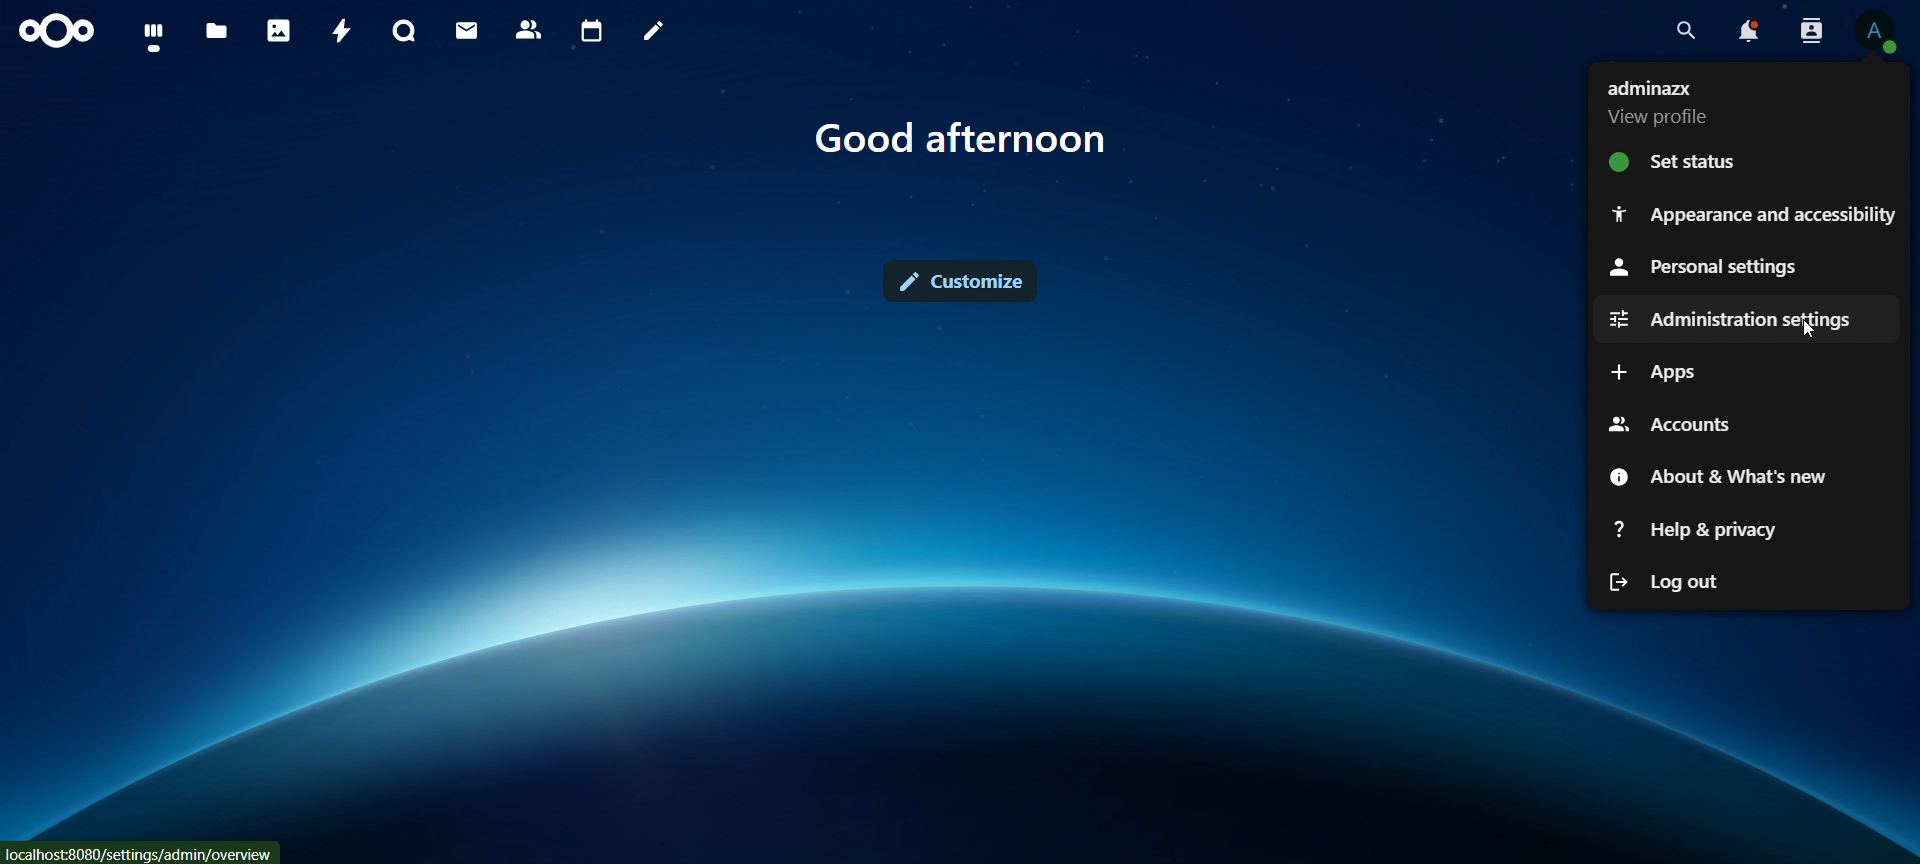  Describe the element at coordinates (1674, 425) in the screenshot. I see `accounts` at that location.